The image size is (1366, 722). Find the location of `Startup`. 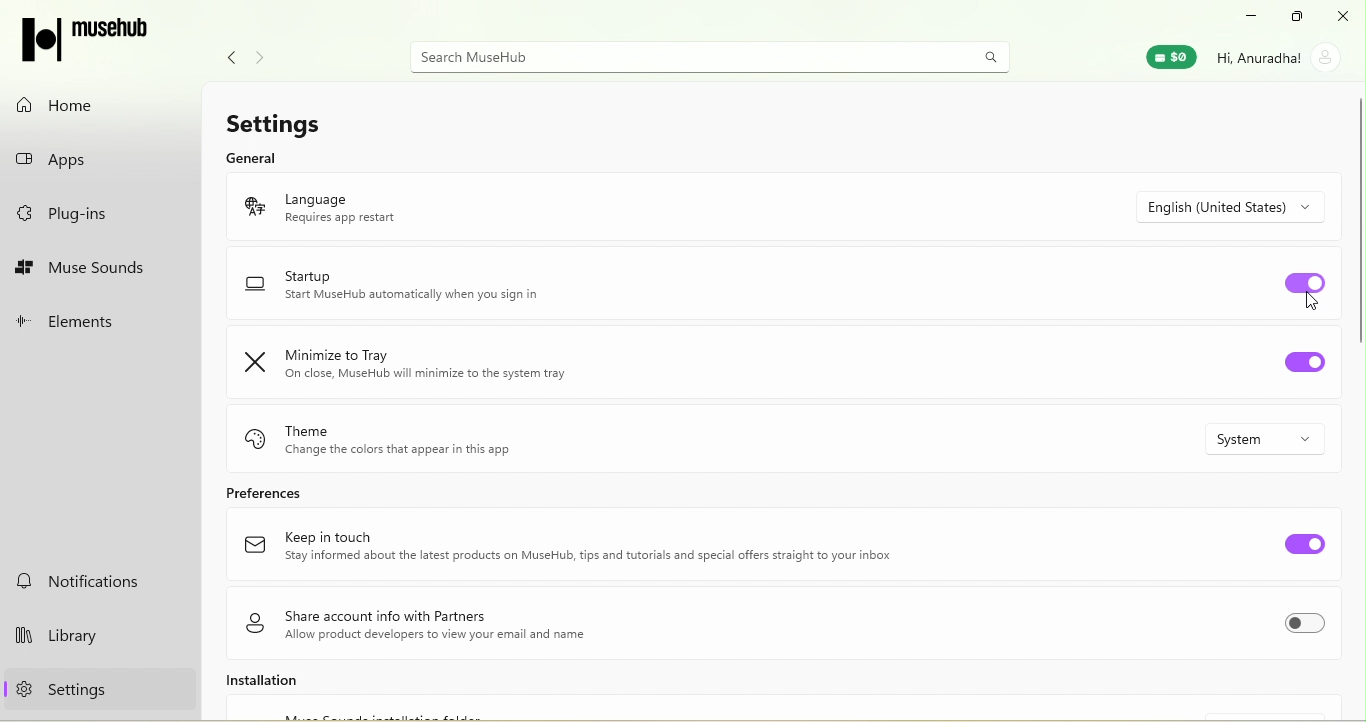

Startup is located at coordinates (407, 289).